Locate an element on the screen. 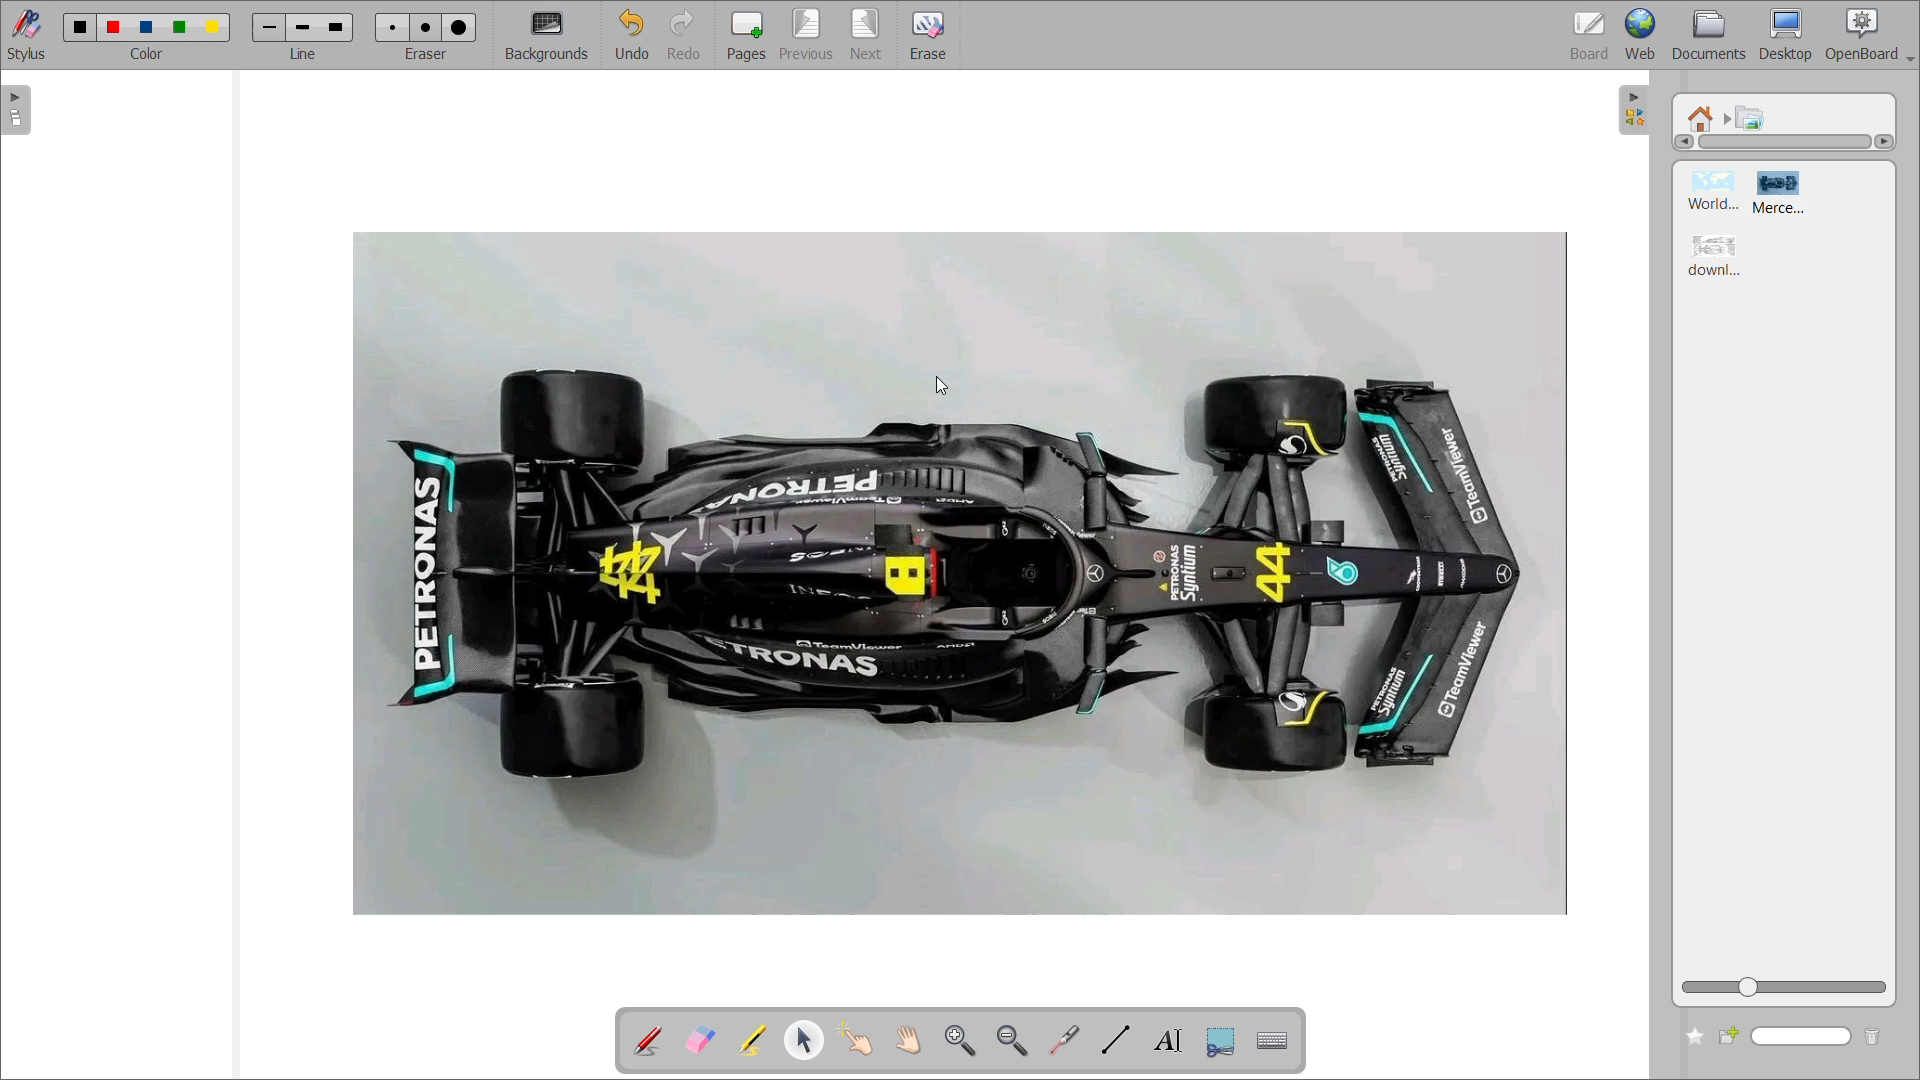 The width and height of the screenshot is (1920, 1080). pages is located at coordinates (746, 37).